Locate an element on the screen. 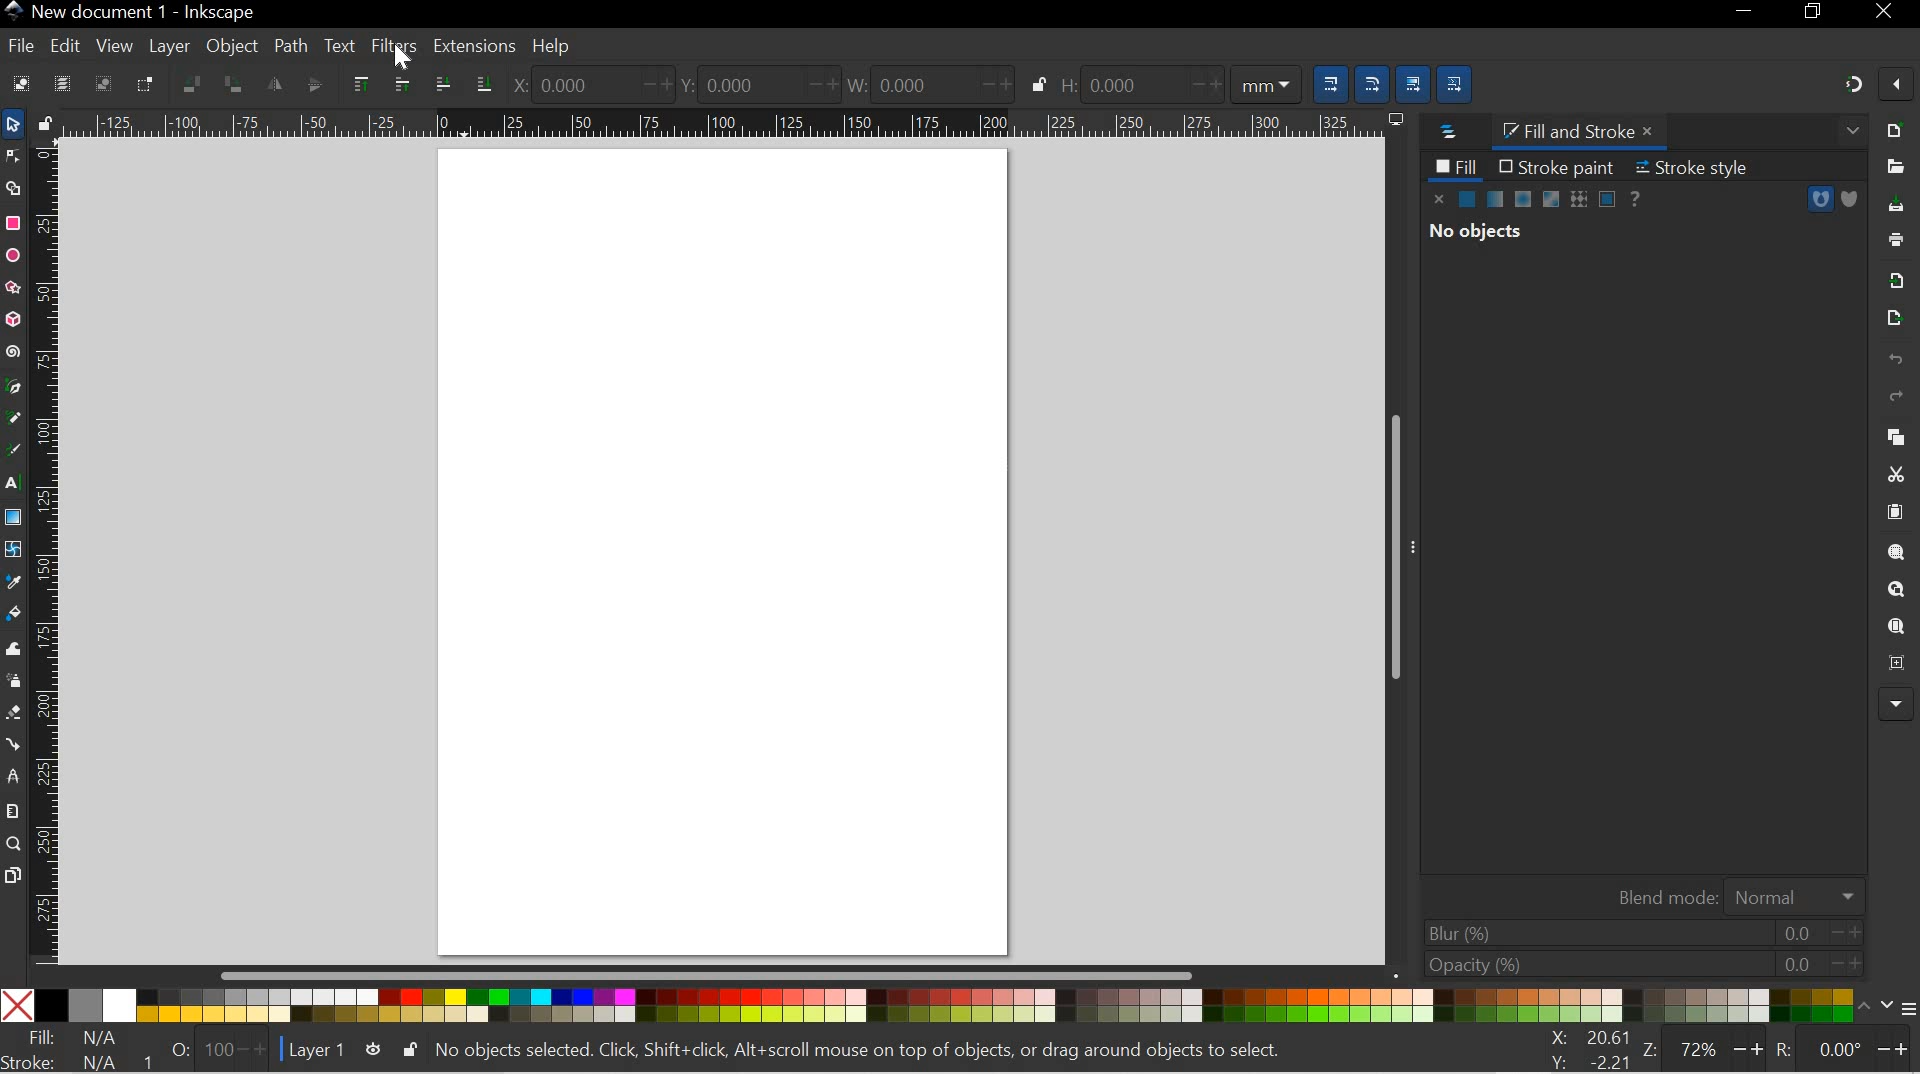 The height and width of the screenshot is (1074, 1920). FILL AND STROKE is located at coordinates (1583, 131).